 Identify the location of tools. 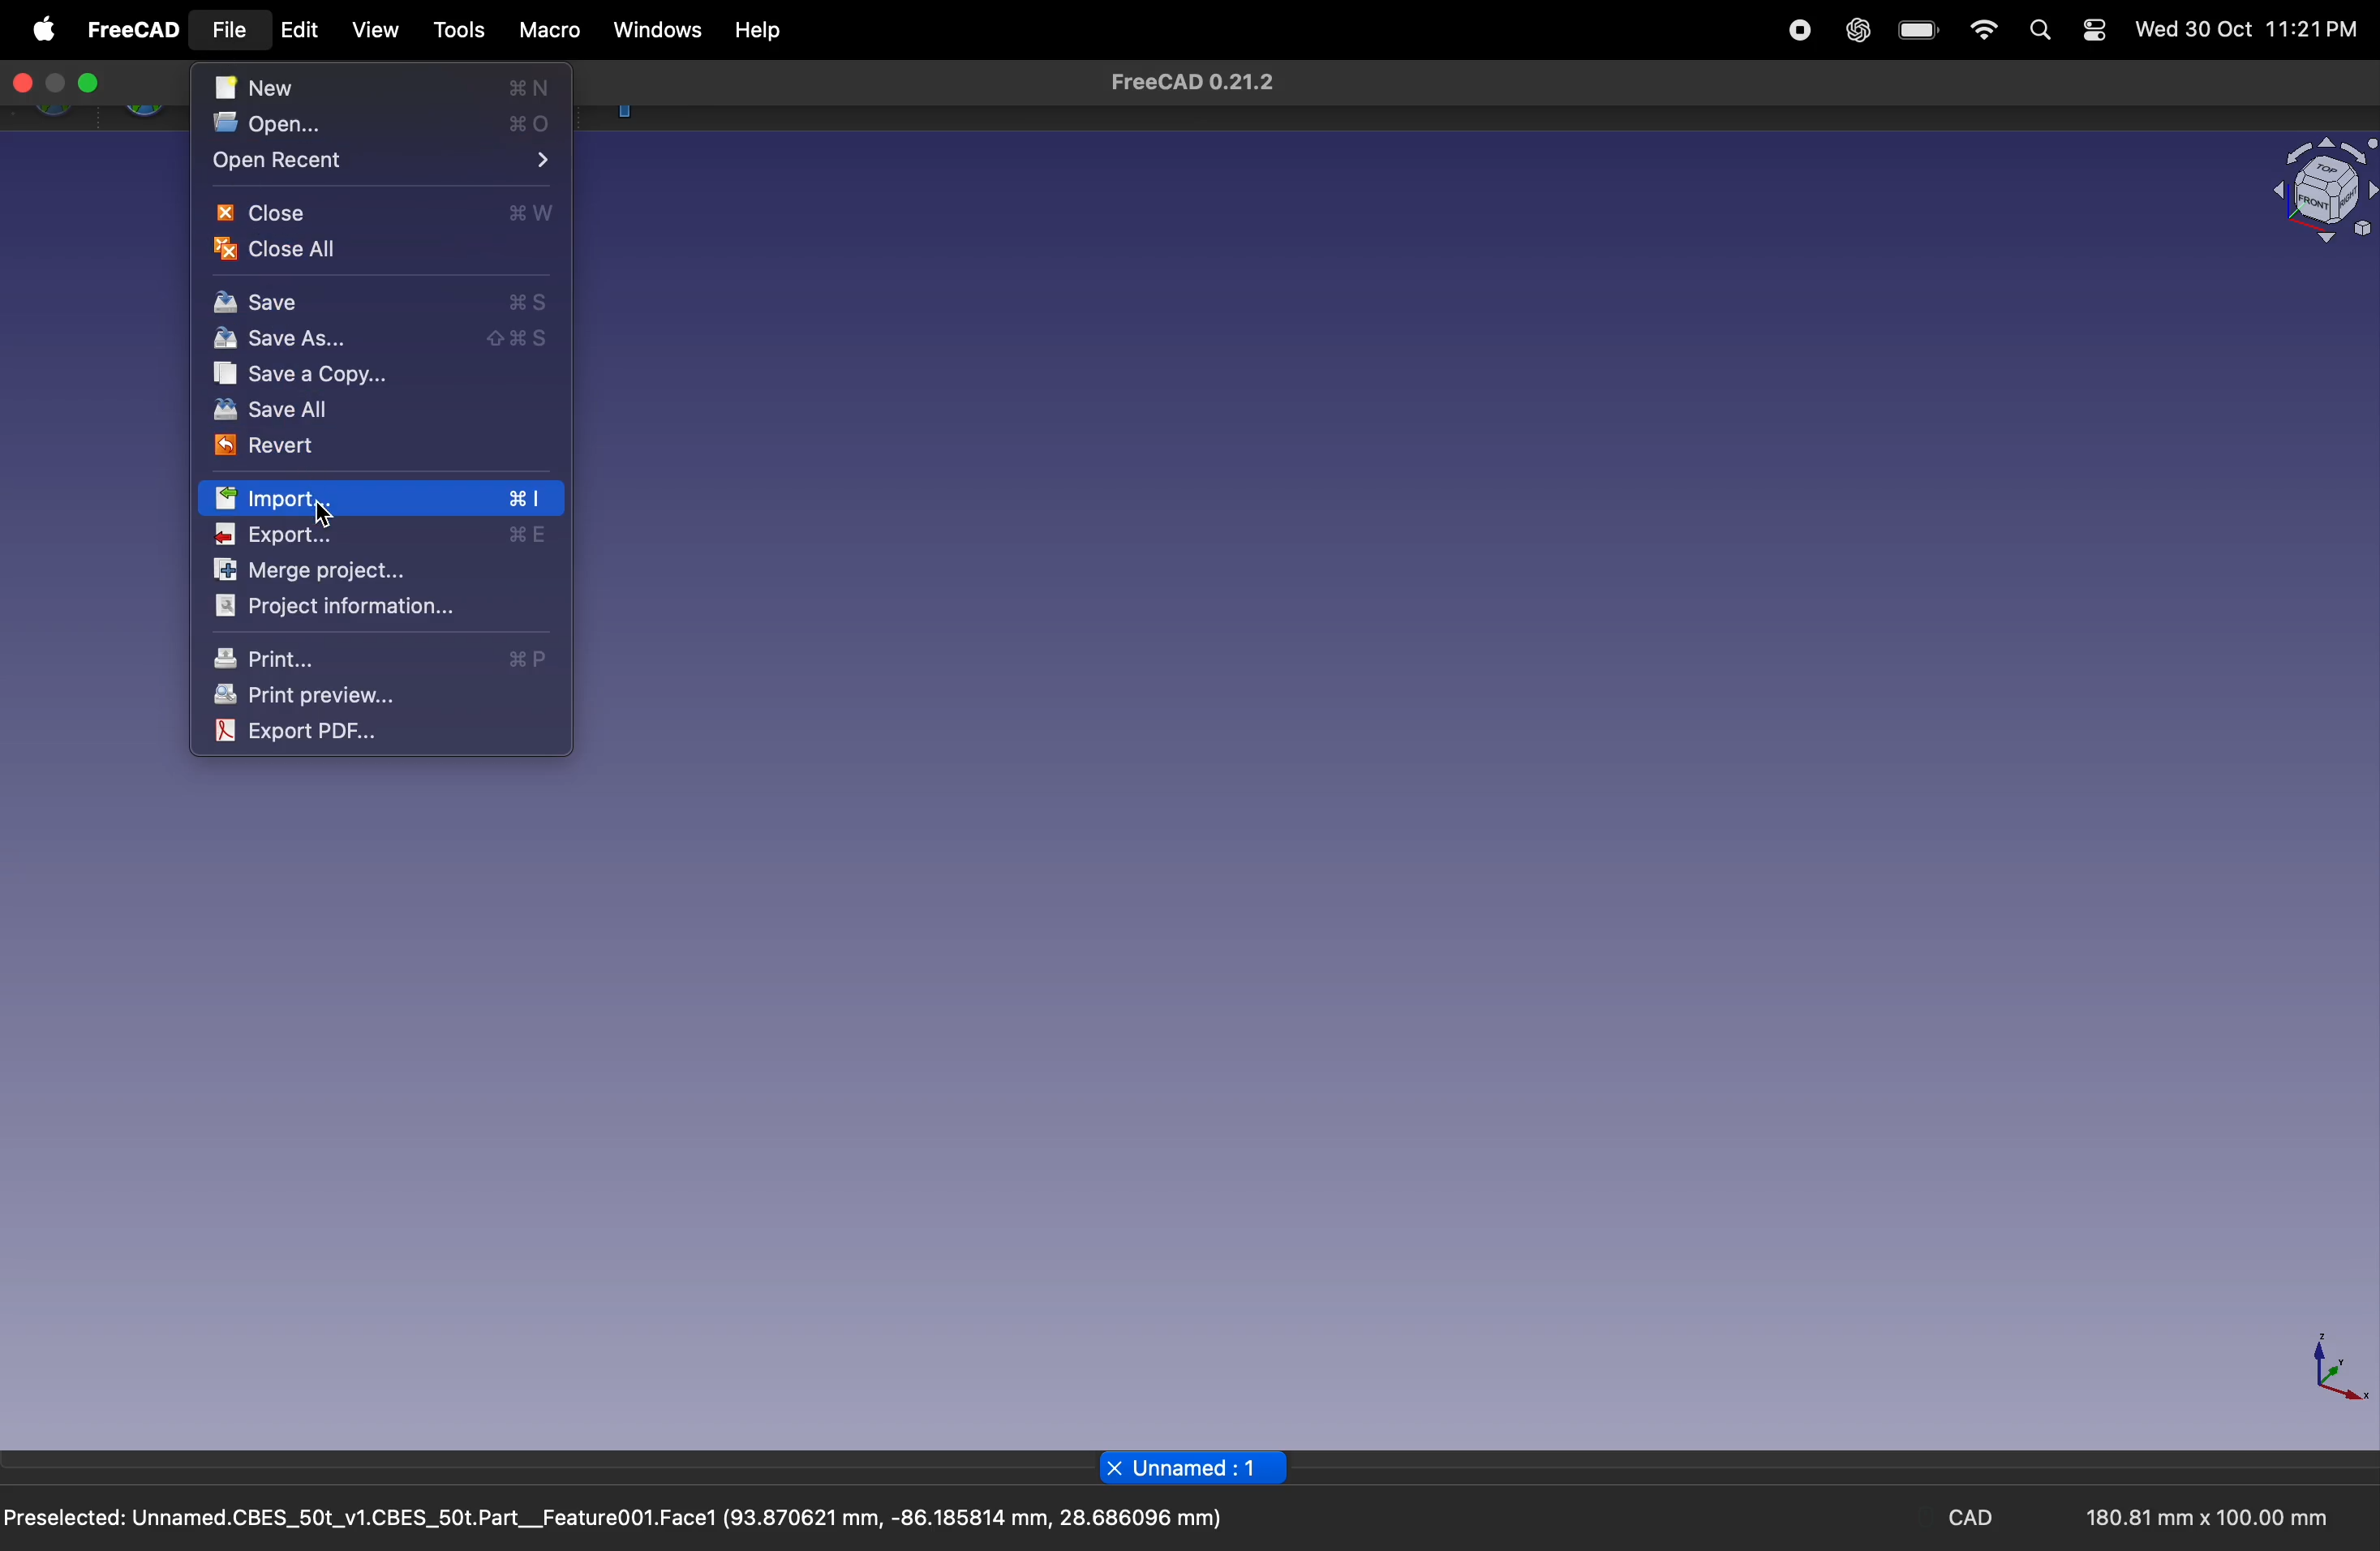
(453, 30).